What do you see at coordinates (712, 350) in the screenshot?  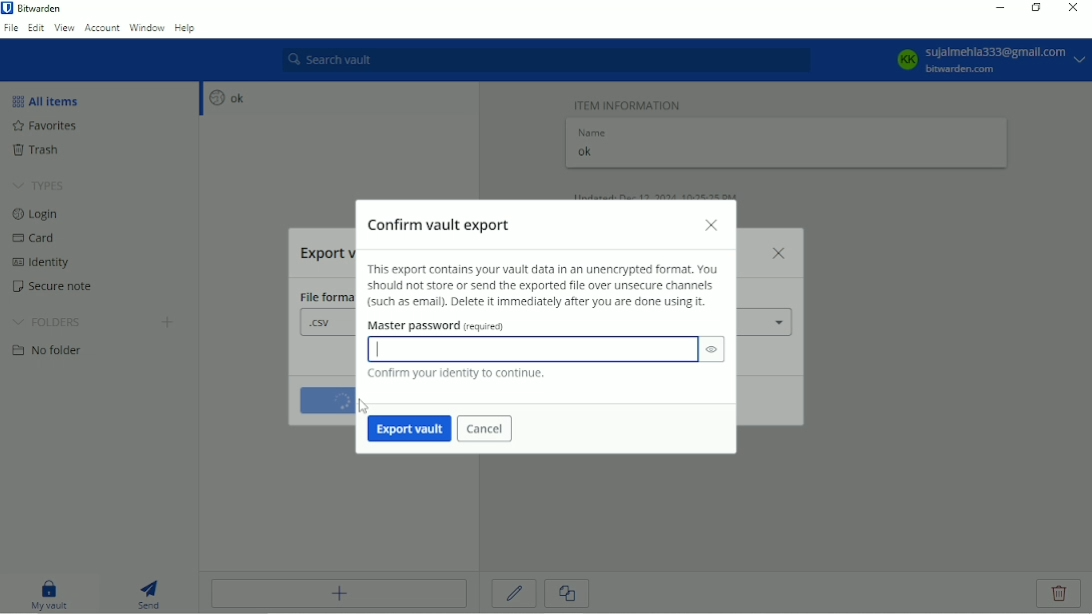 I see `Show/hide` at bounding box center [712, 350].